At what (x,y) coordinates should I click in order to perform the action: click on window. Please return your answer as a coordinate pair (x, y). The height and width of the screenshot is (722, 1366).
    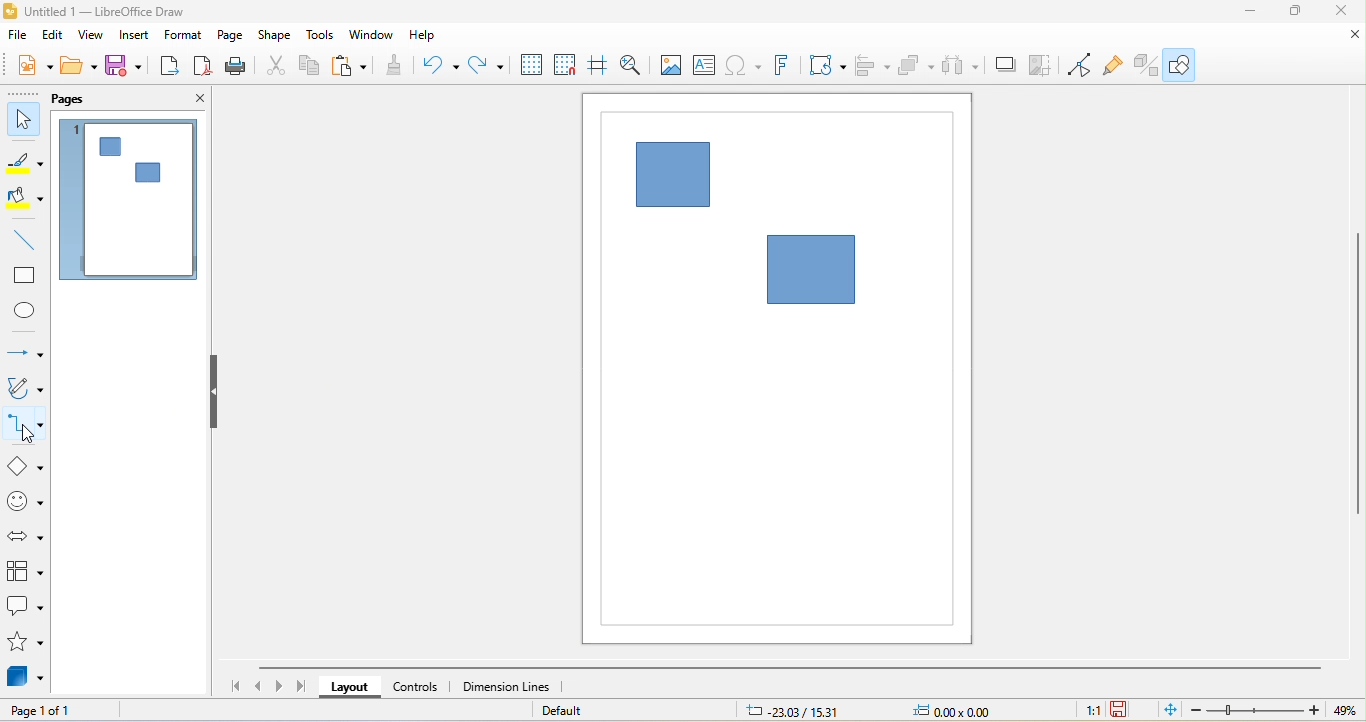
    Looking at the image, I should click on (373, 36).